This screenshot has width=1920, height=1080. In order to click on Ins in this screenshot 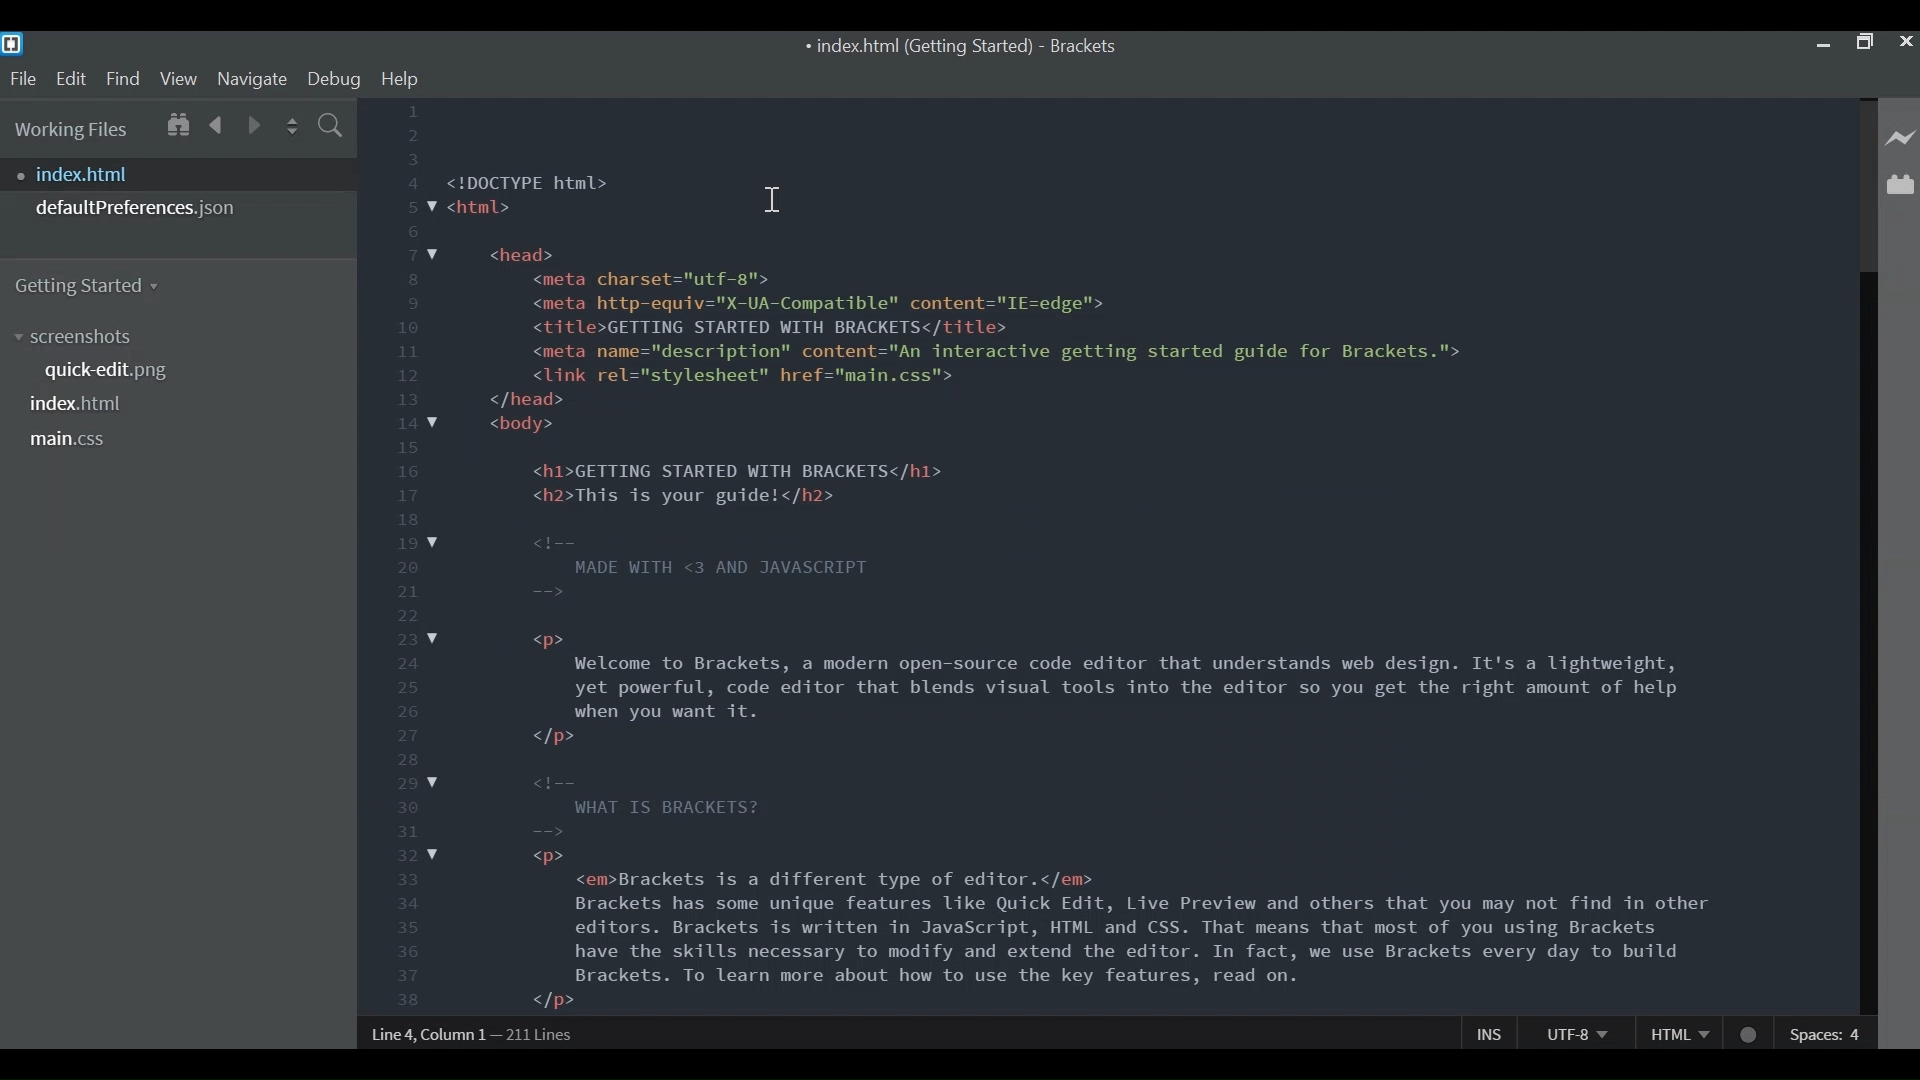, I will do `click(1491, 1033)`.